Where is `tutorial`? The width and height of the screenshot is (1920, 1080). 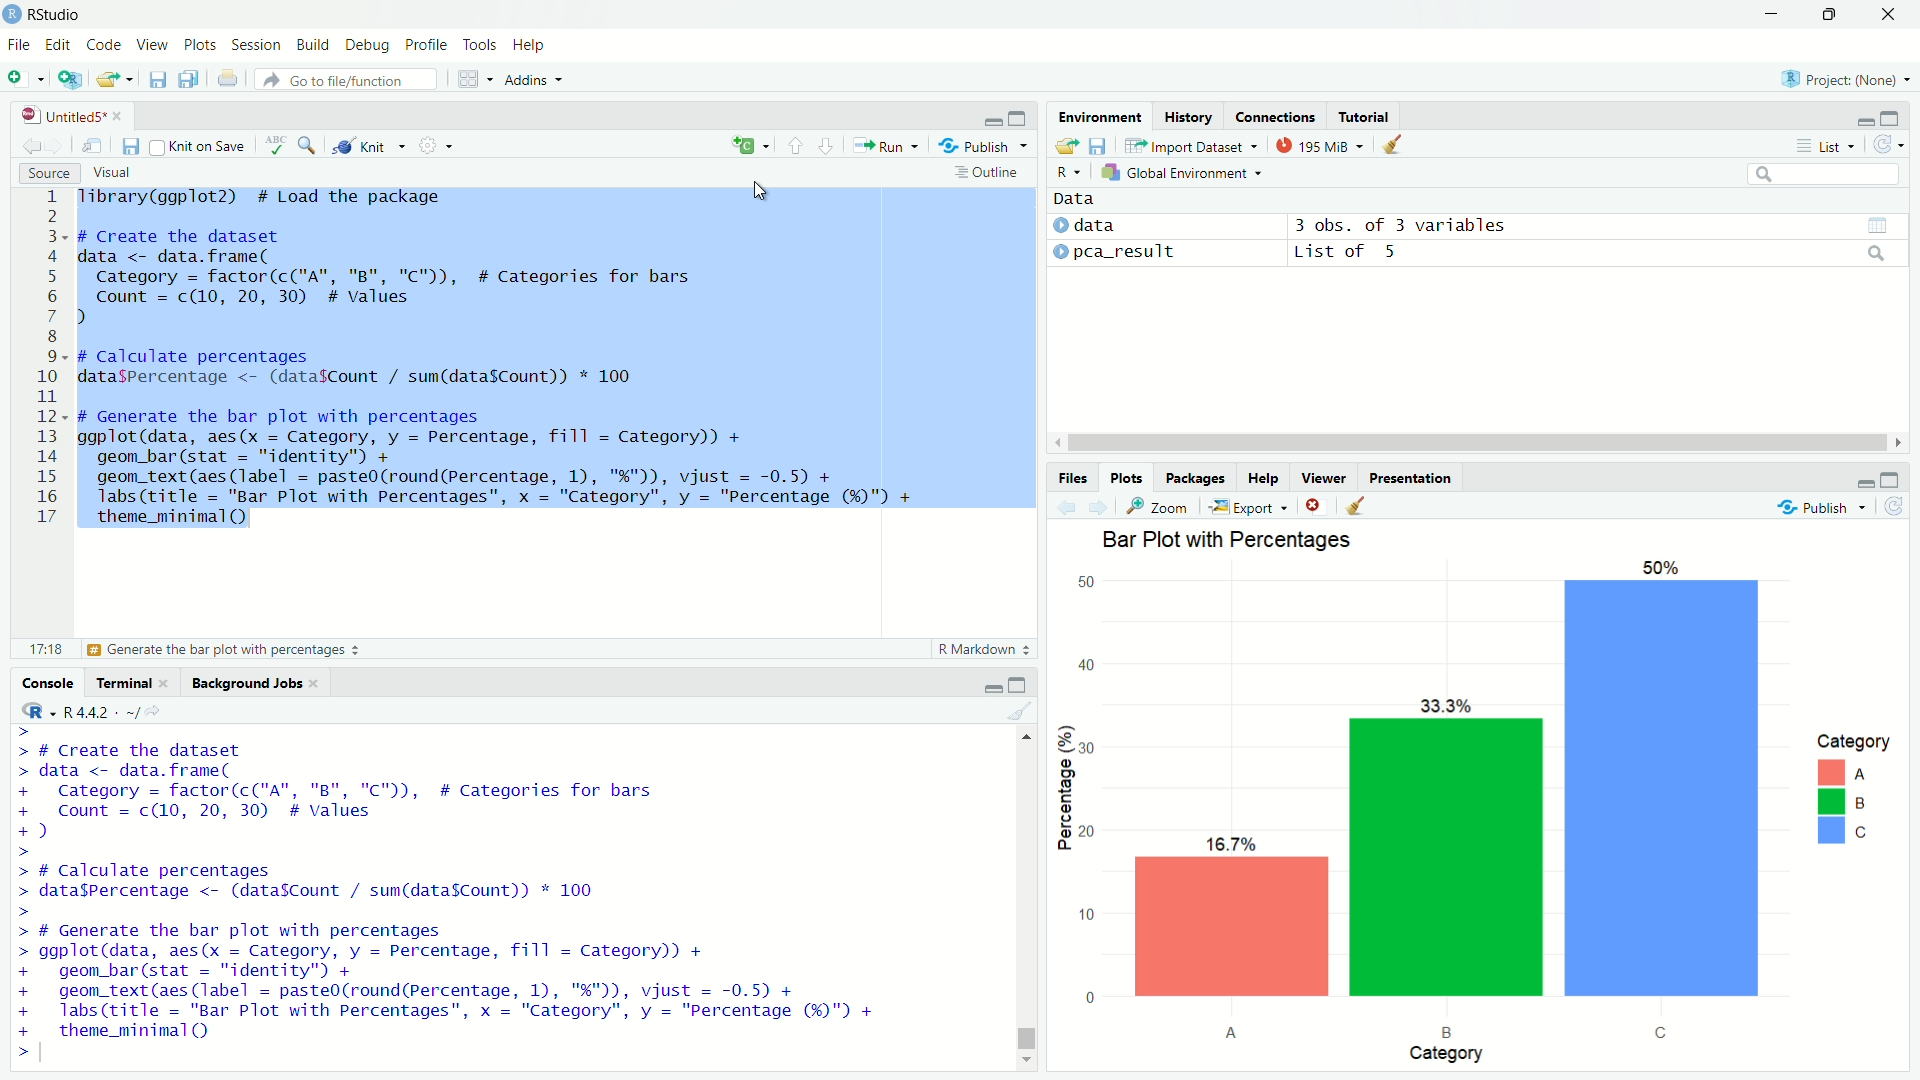
tutorial is located at coordinates (1366, 116).